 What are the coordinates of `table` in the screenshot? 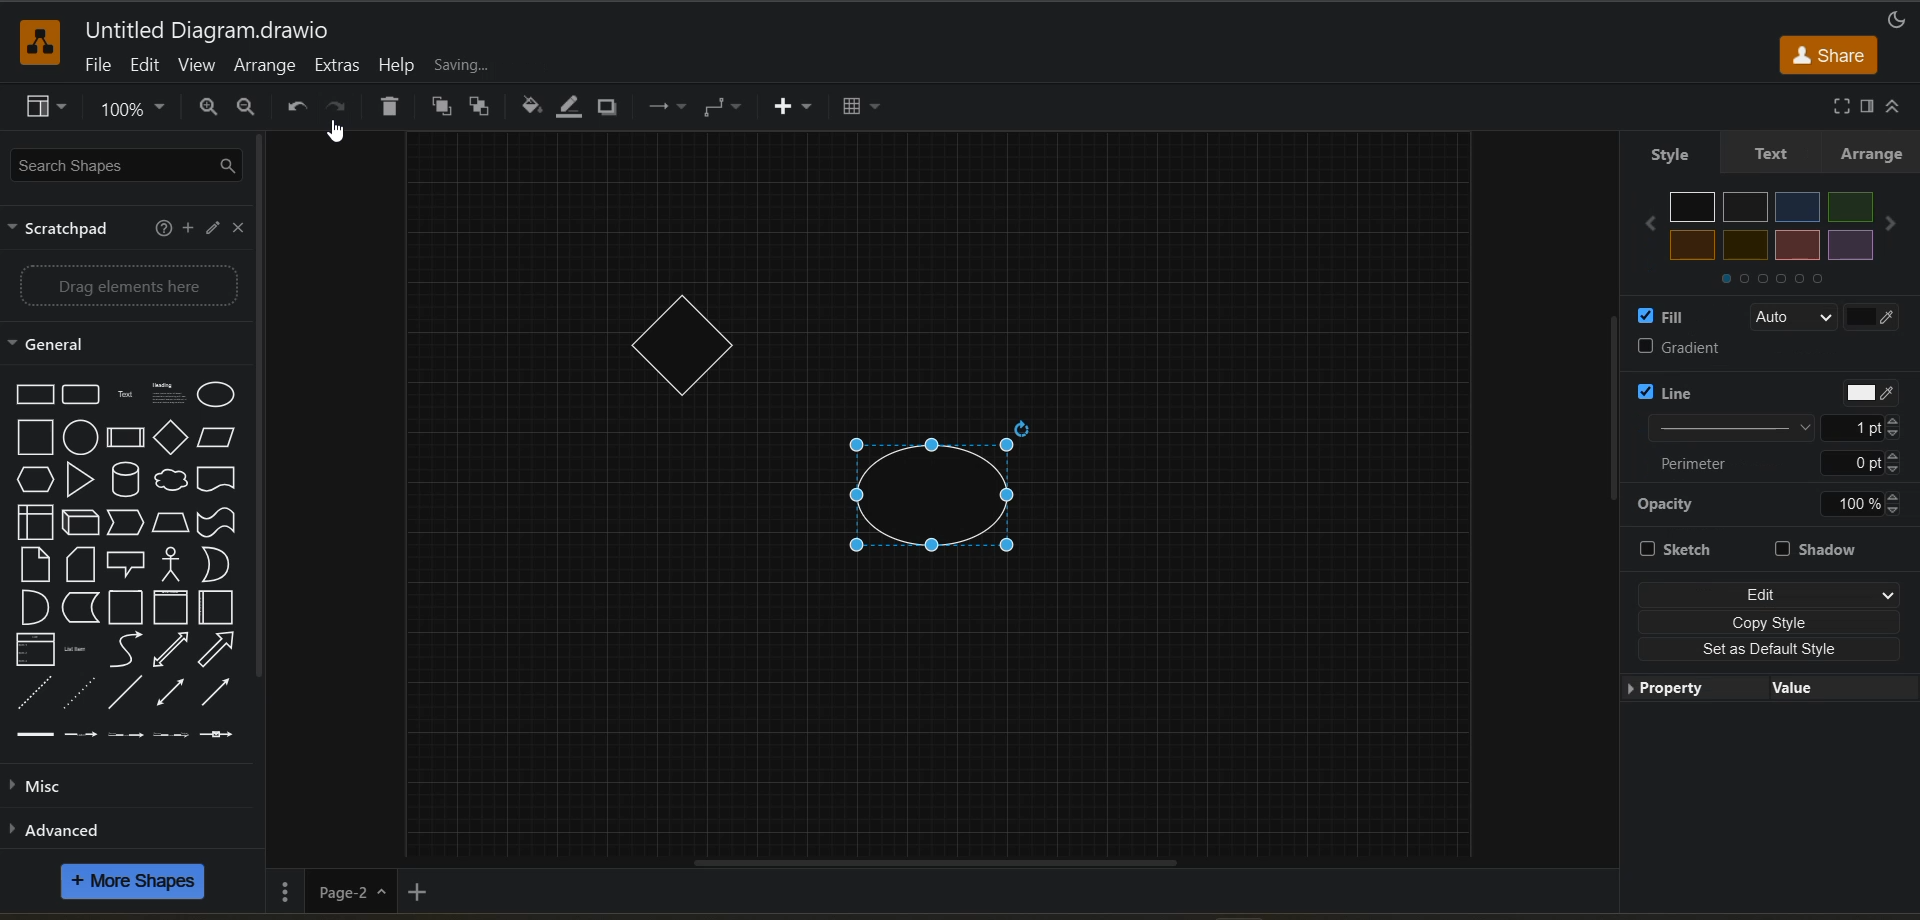 It's located at (867, 109).